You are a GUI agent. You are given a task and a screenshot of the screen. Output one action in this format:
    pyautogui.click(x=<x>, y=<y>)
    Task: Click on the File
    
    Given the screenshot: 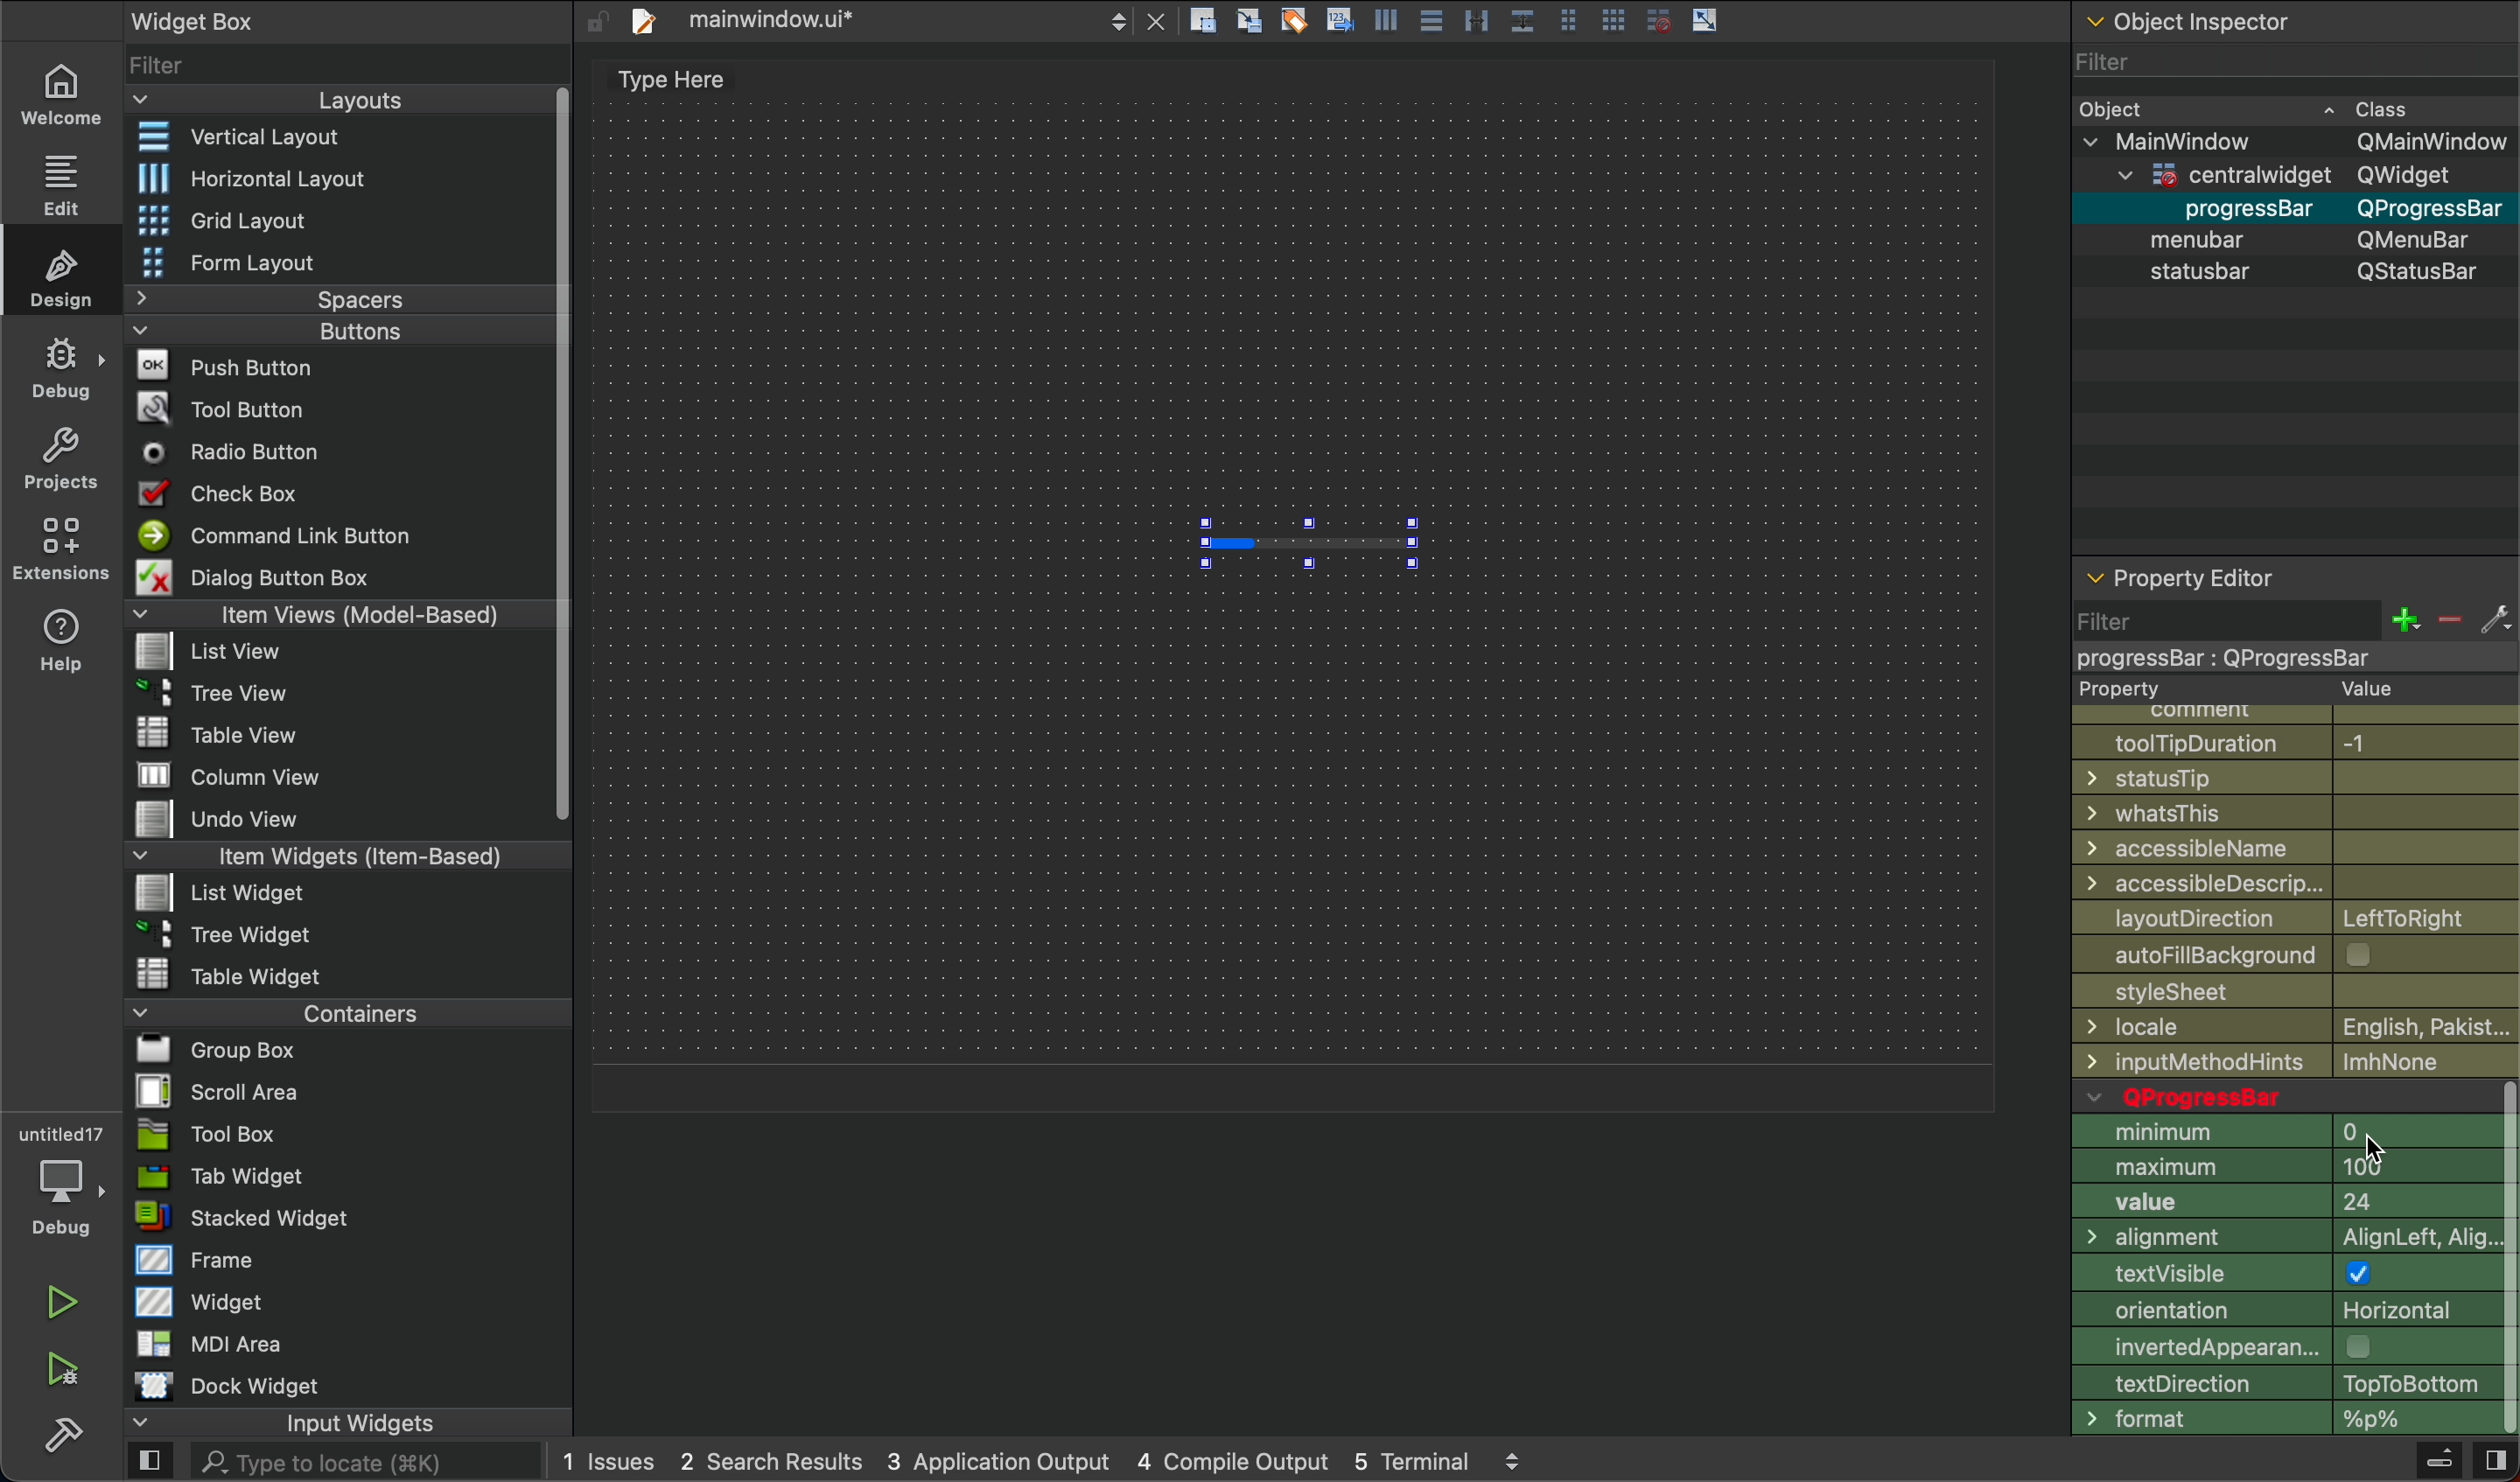 What is the action you would take?
    pyautogui.click(x=217, y=653)
    